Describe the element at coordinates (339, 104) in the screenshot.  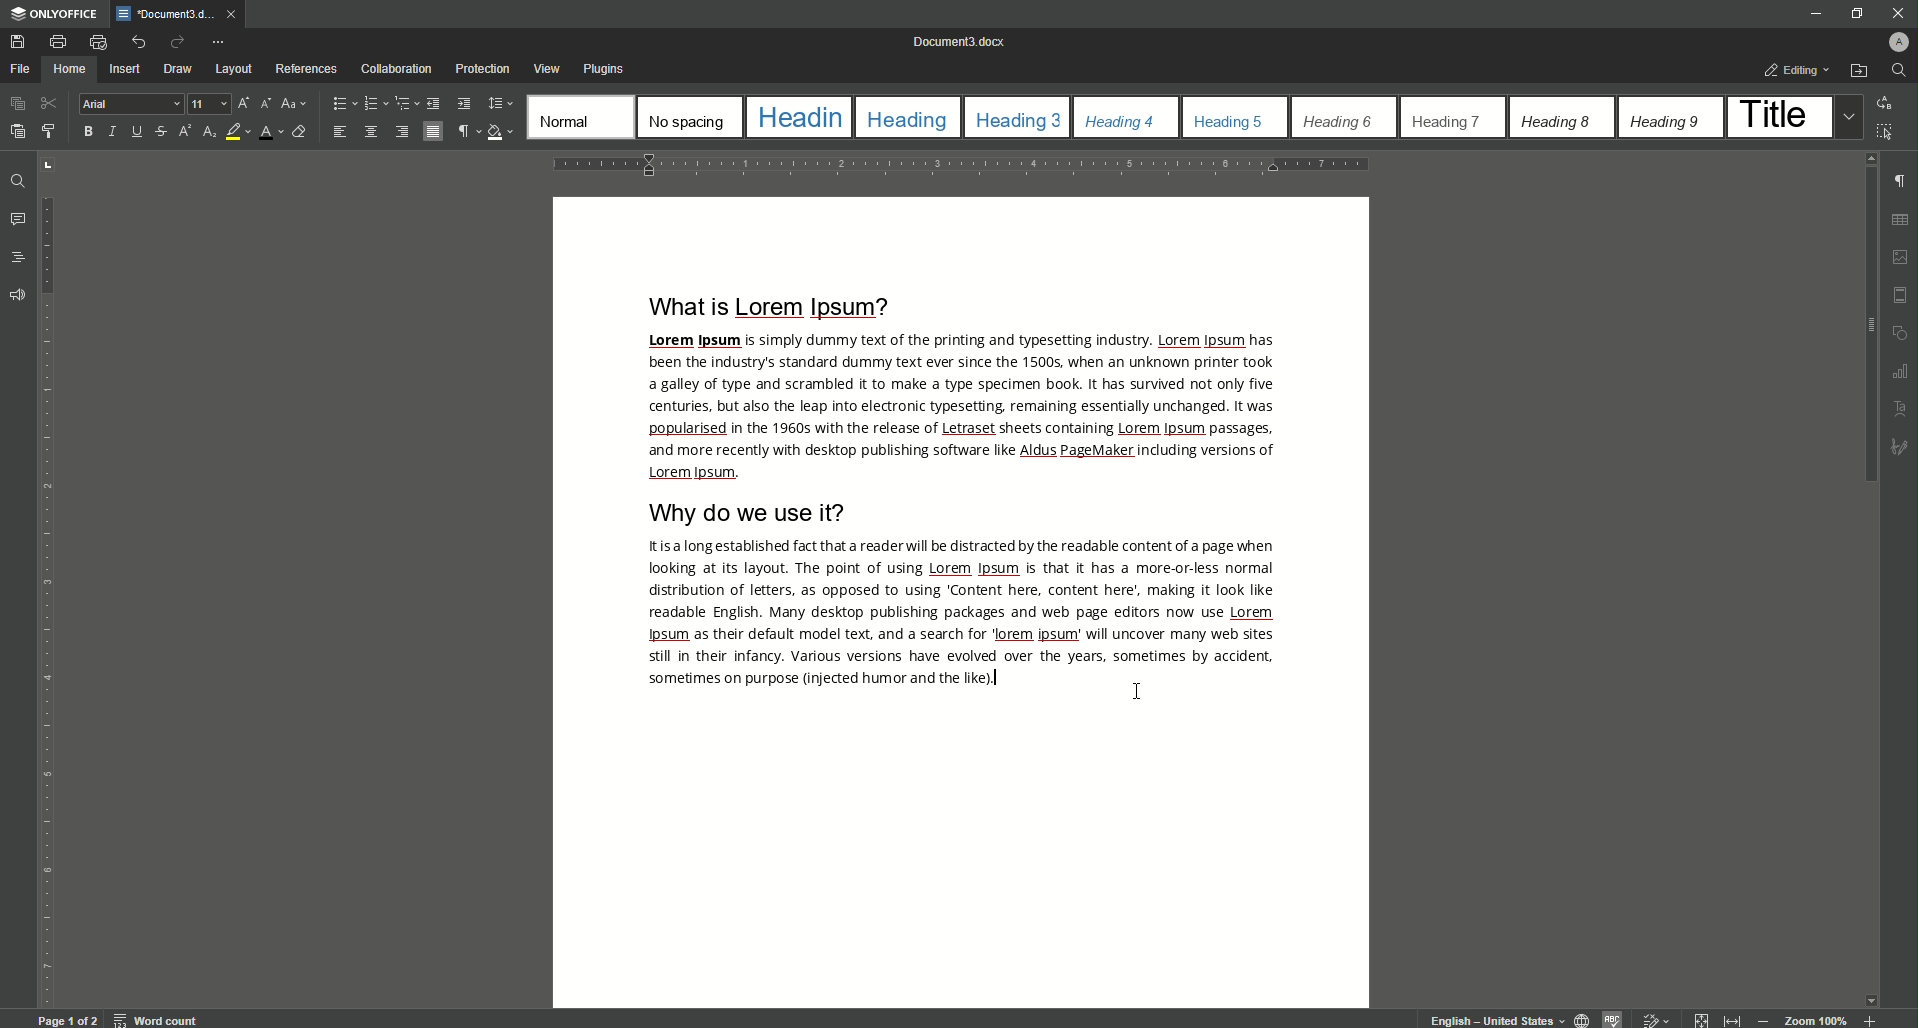
I see `Bullets` at that location.